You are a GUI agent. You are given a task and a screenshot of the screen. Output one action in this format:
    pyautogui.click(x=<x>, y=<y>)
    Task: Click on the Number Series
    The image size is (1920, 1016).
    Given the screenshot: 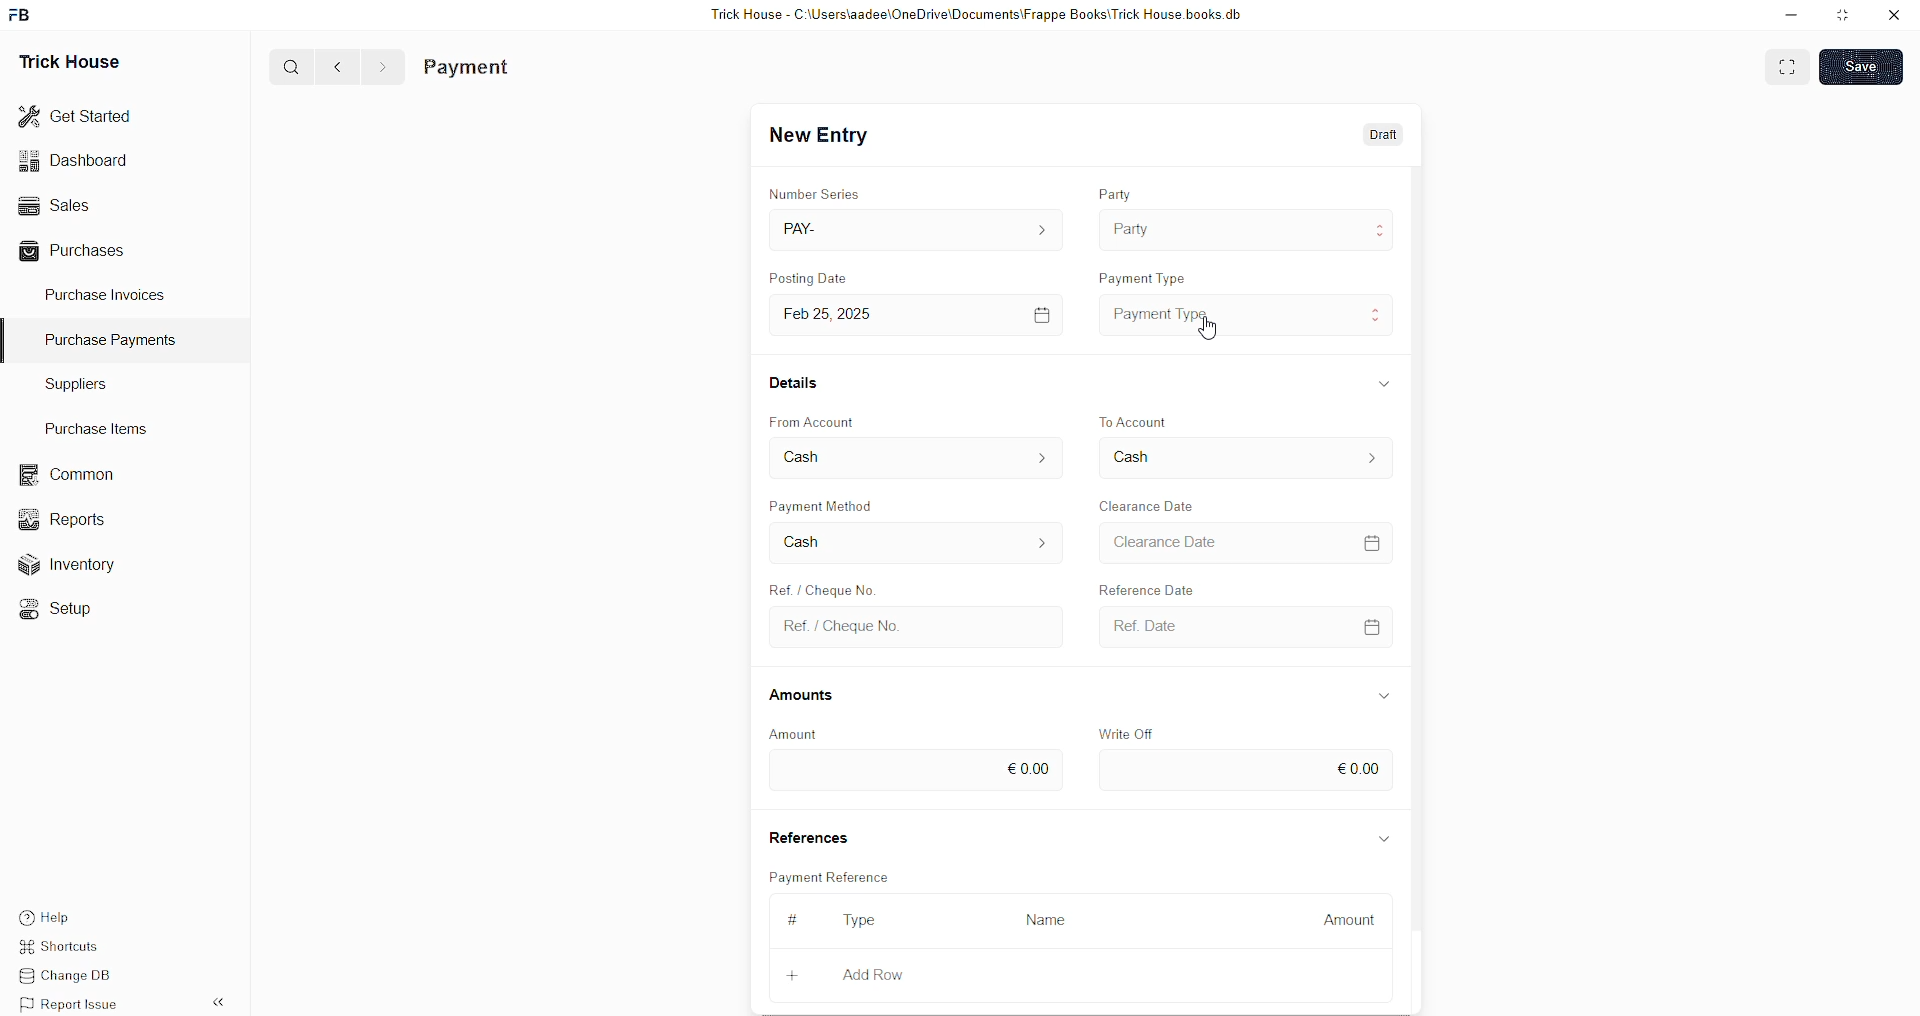 What is the action you would take?
    pyautogui.click(x=819, y=190)
    